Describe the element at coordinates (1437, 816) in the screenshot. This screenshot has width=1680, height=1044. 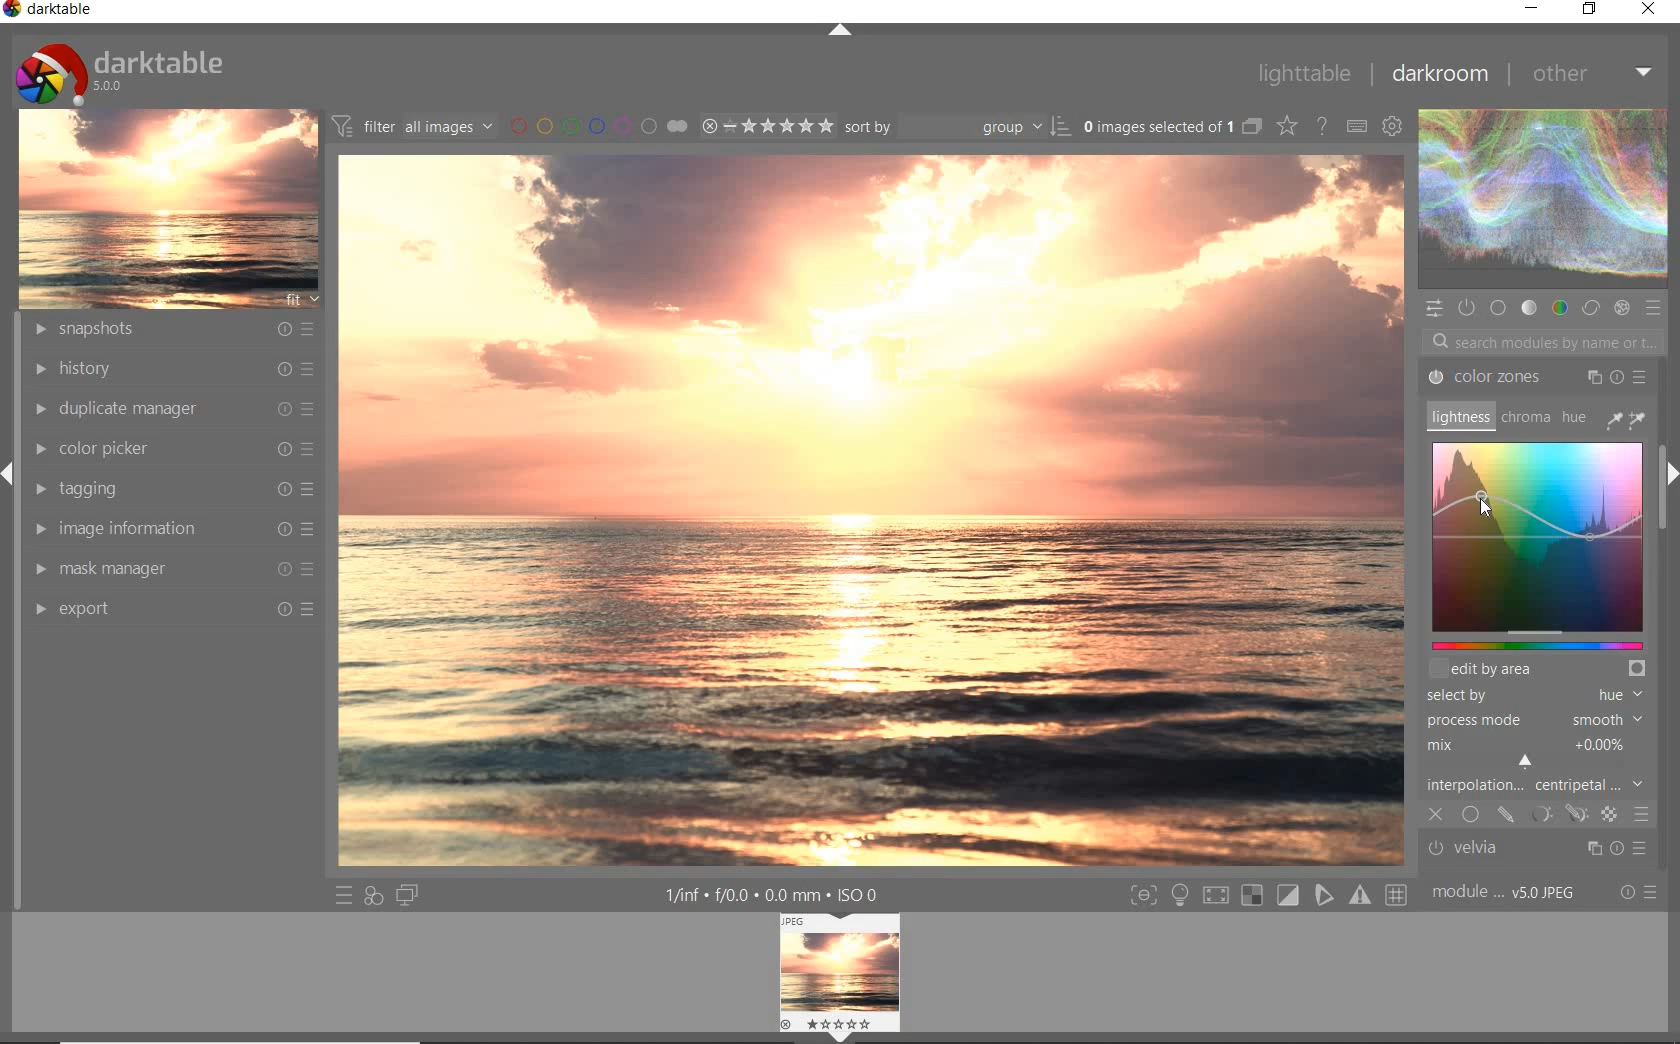
I see `CLOSE` at that location.